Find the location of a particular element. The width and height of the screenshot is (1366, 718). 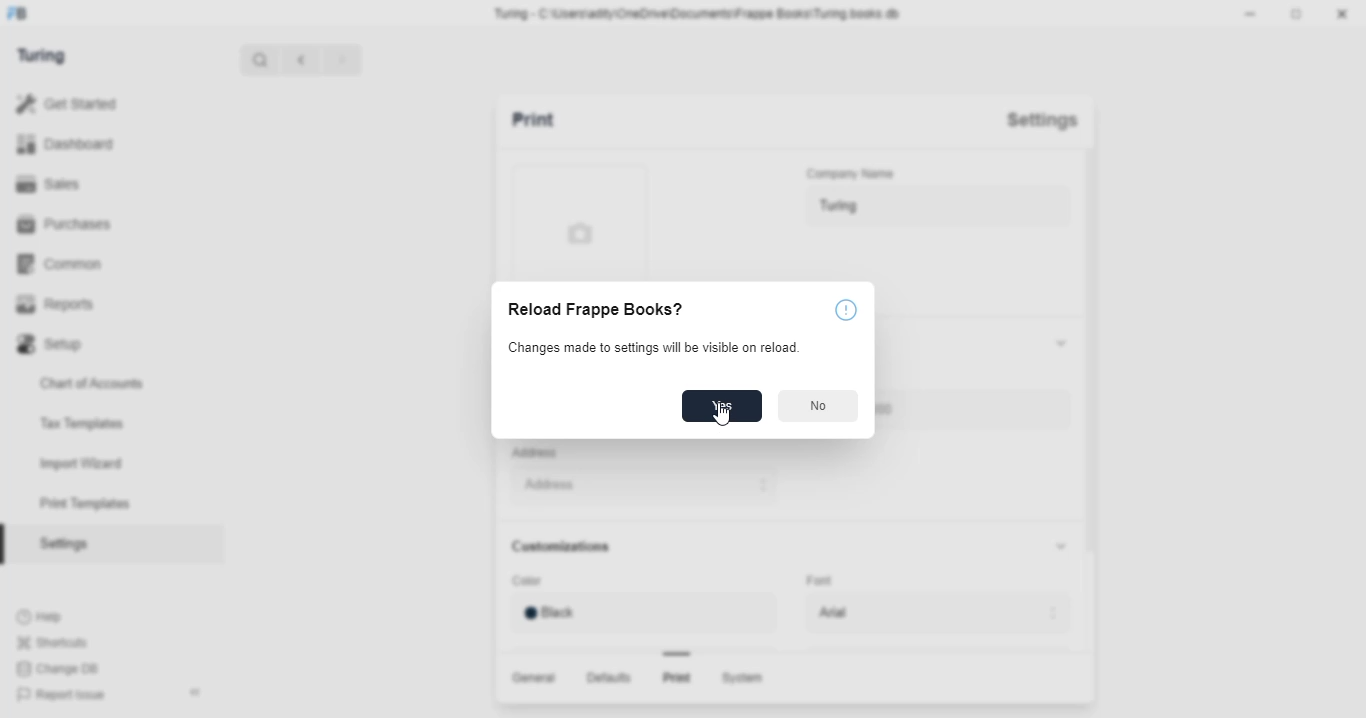

Turing is located at coordinates (45, 54).